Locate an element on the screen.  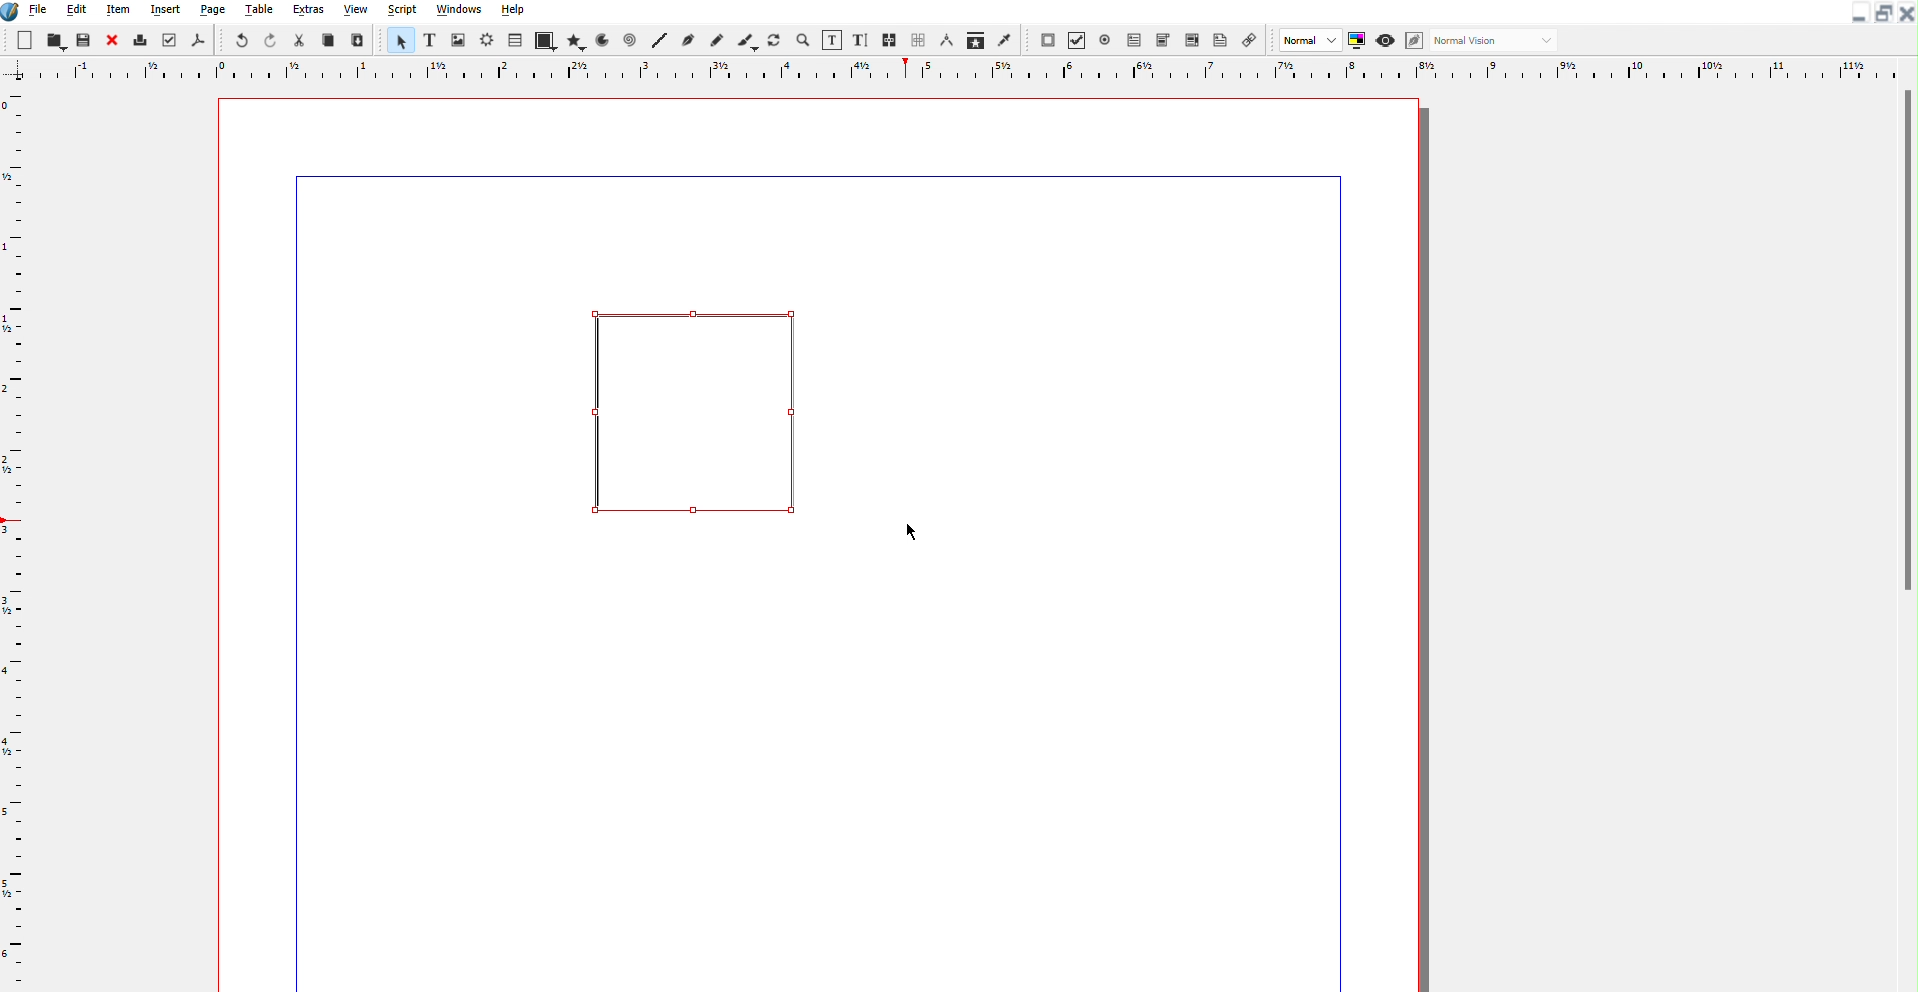
Arc is located at coordinates (602, 40).